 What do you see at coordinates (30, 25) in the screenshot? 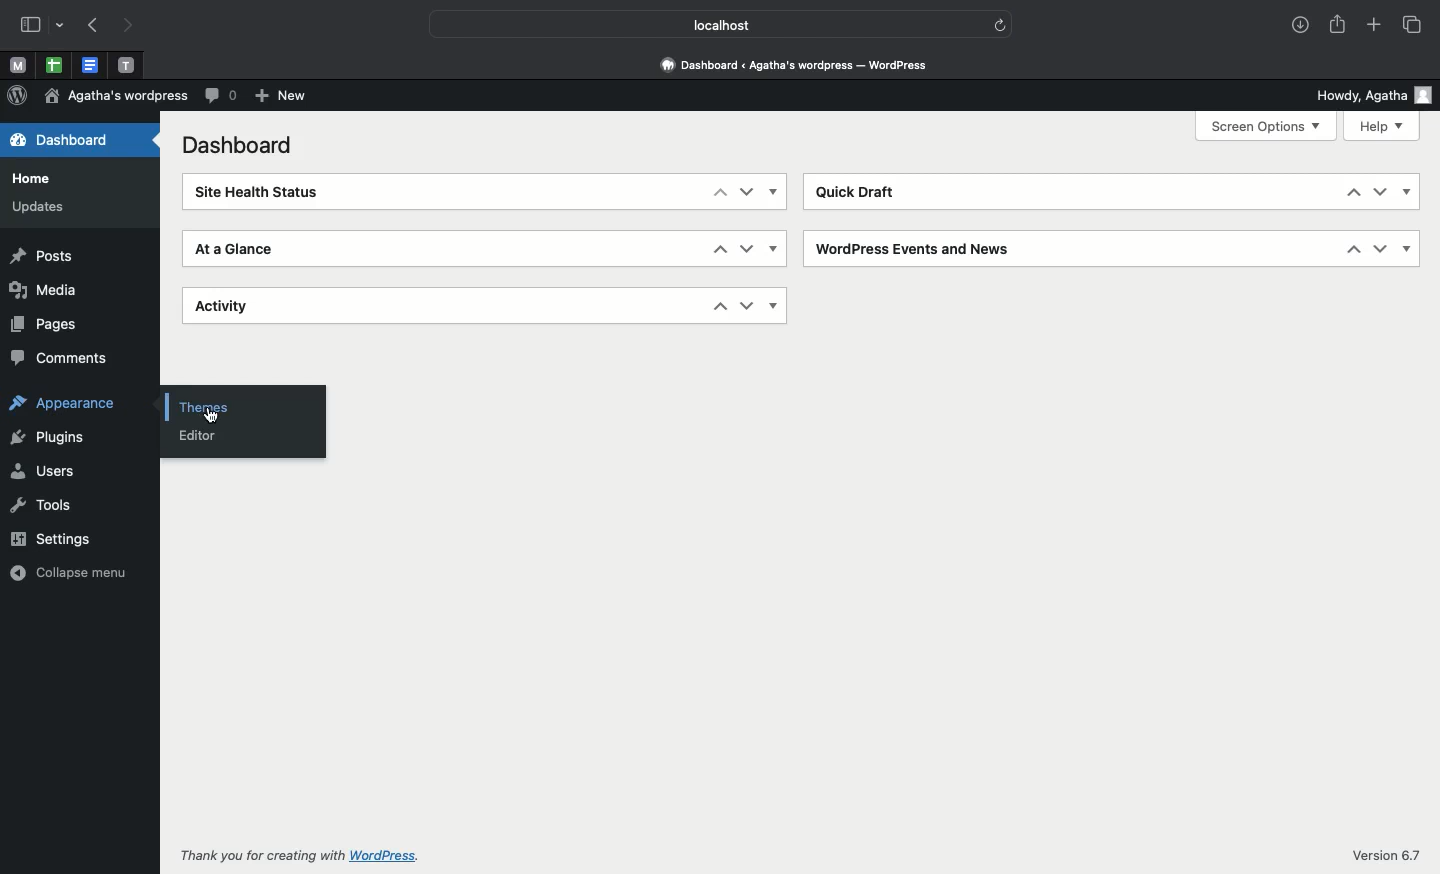
I see `Sidebar` at bounding box center [30, 25].